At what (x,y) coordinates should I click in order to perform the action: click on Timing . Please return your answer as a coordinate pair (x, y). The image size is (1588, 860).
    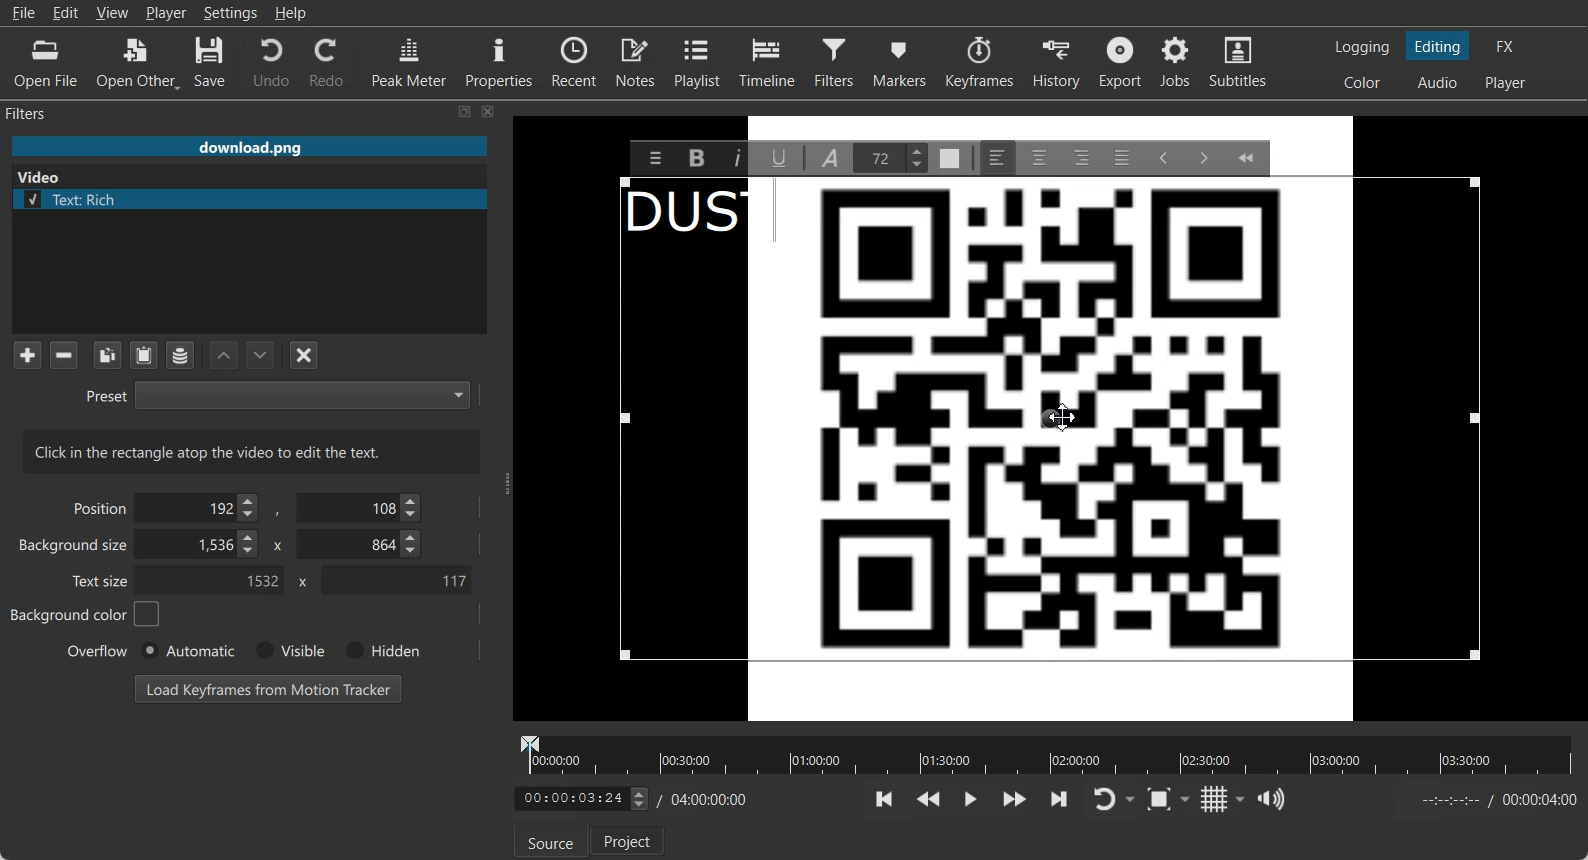
    Looking at the image, I should click on (705, 800).